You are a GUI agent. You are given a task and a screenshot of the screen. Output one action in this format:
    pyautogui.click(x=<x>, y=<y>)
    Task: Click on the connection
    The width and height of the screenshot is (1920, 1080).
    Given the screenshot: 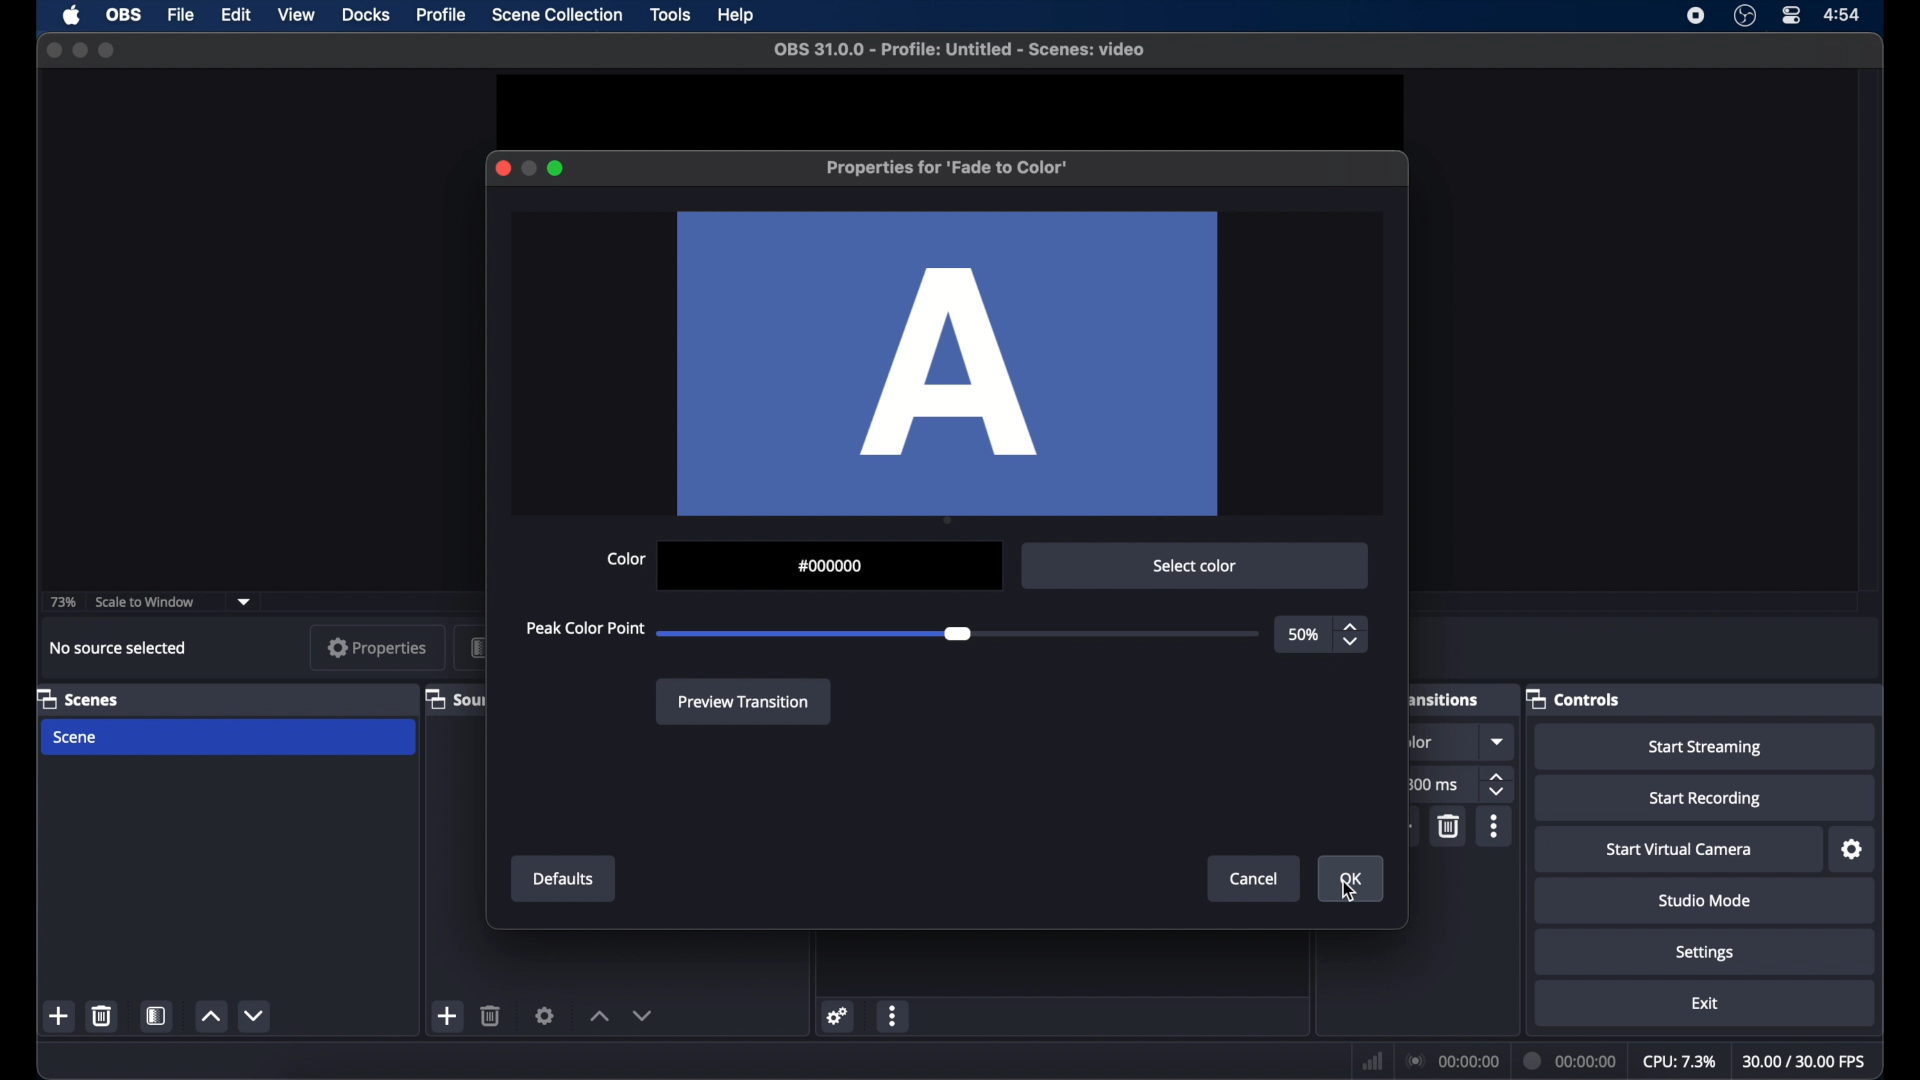 What is the action you would take?
    pyautogui.click(x=1450, y=1061)
    